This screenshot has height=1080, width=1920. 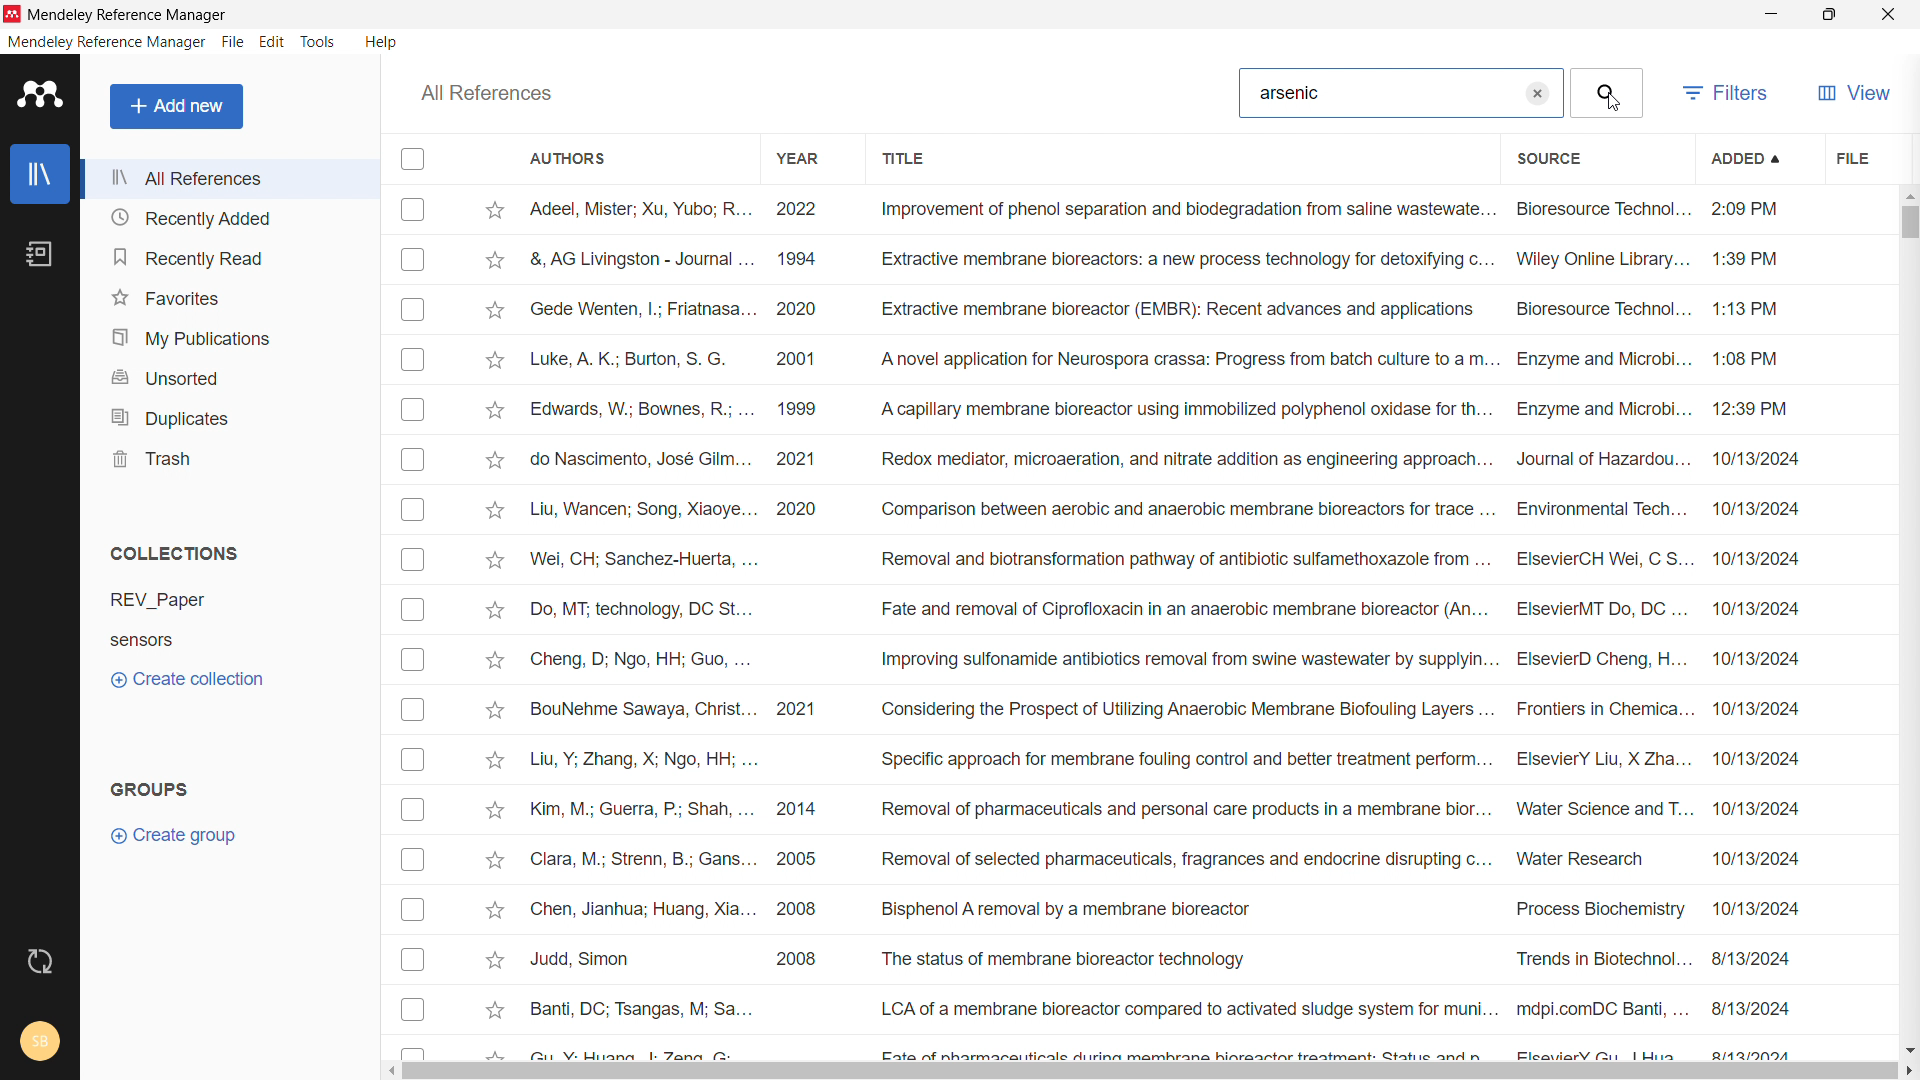 I want to click on Arsenic, so click(x=1295, y=93).